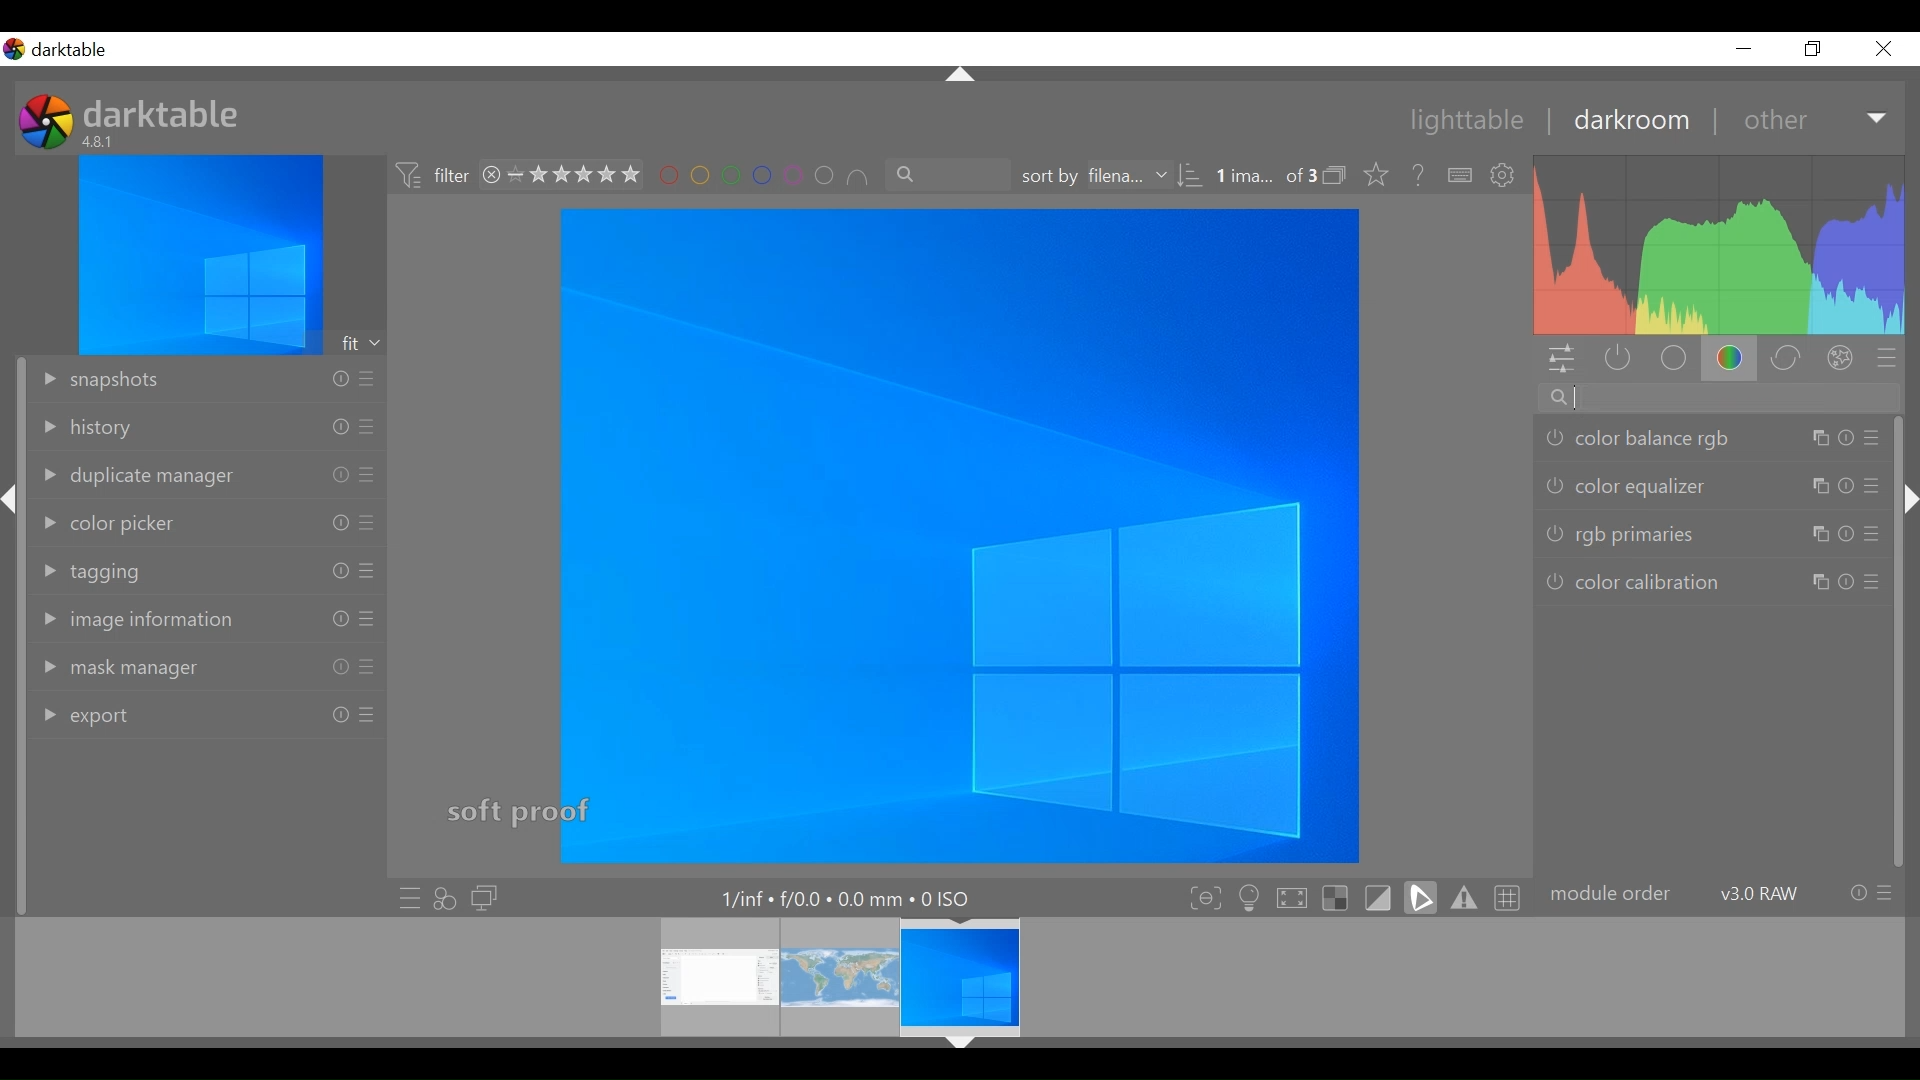 The width and height of the screenshot is (1920, 1080). Describe the element at coordinates (1621, 361) in the screenshot. I see `show only active modules` at that location.